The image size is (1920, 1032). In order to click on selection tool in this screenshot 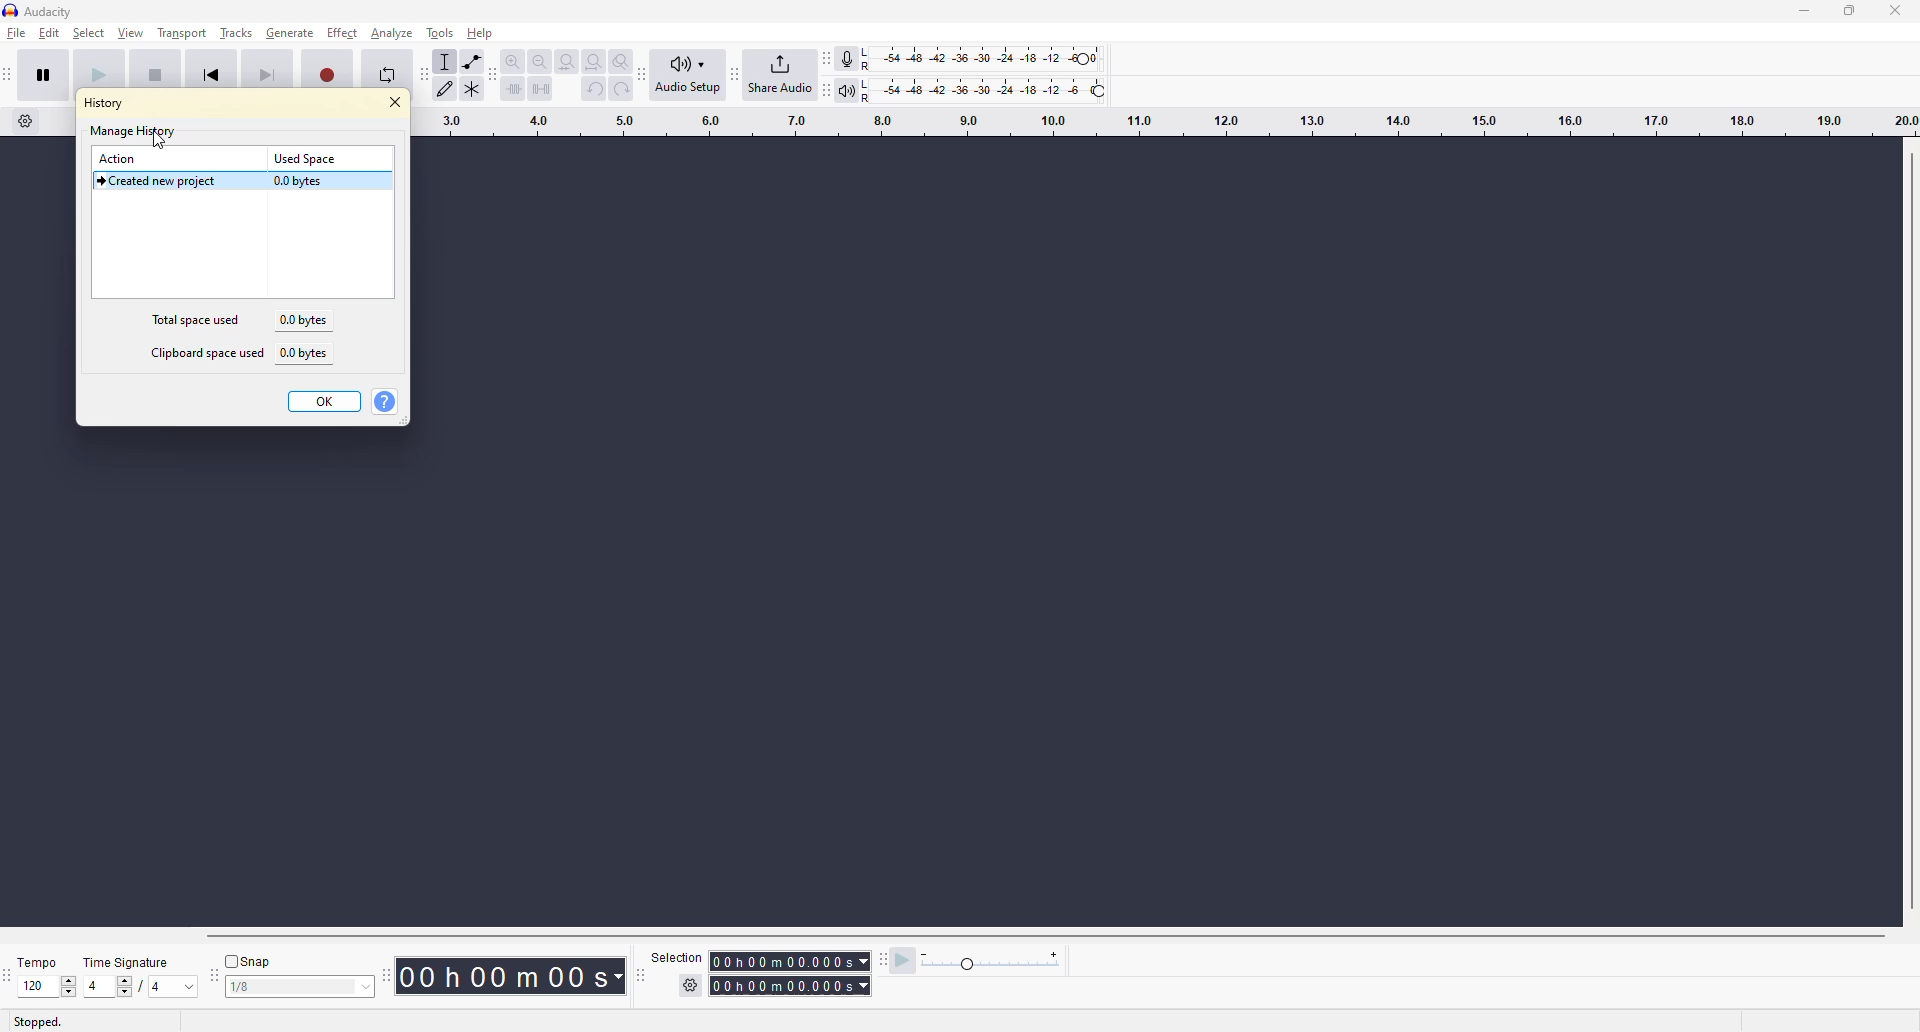, I will do `click(447, 62)`.